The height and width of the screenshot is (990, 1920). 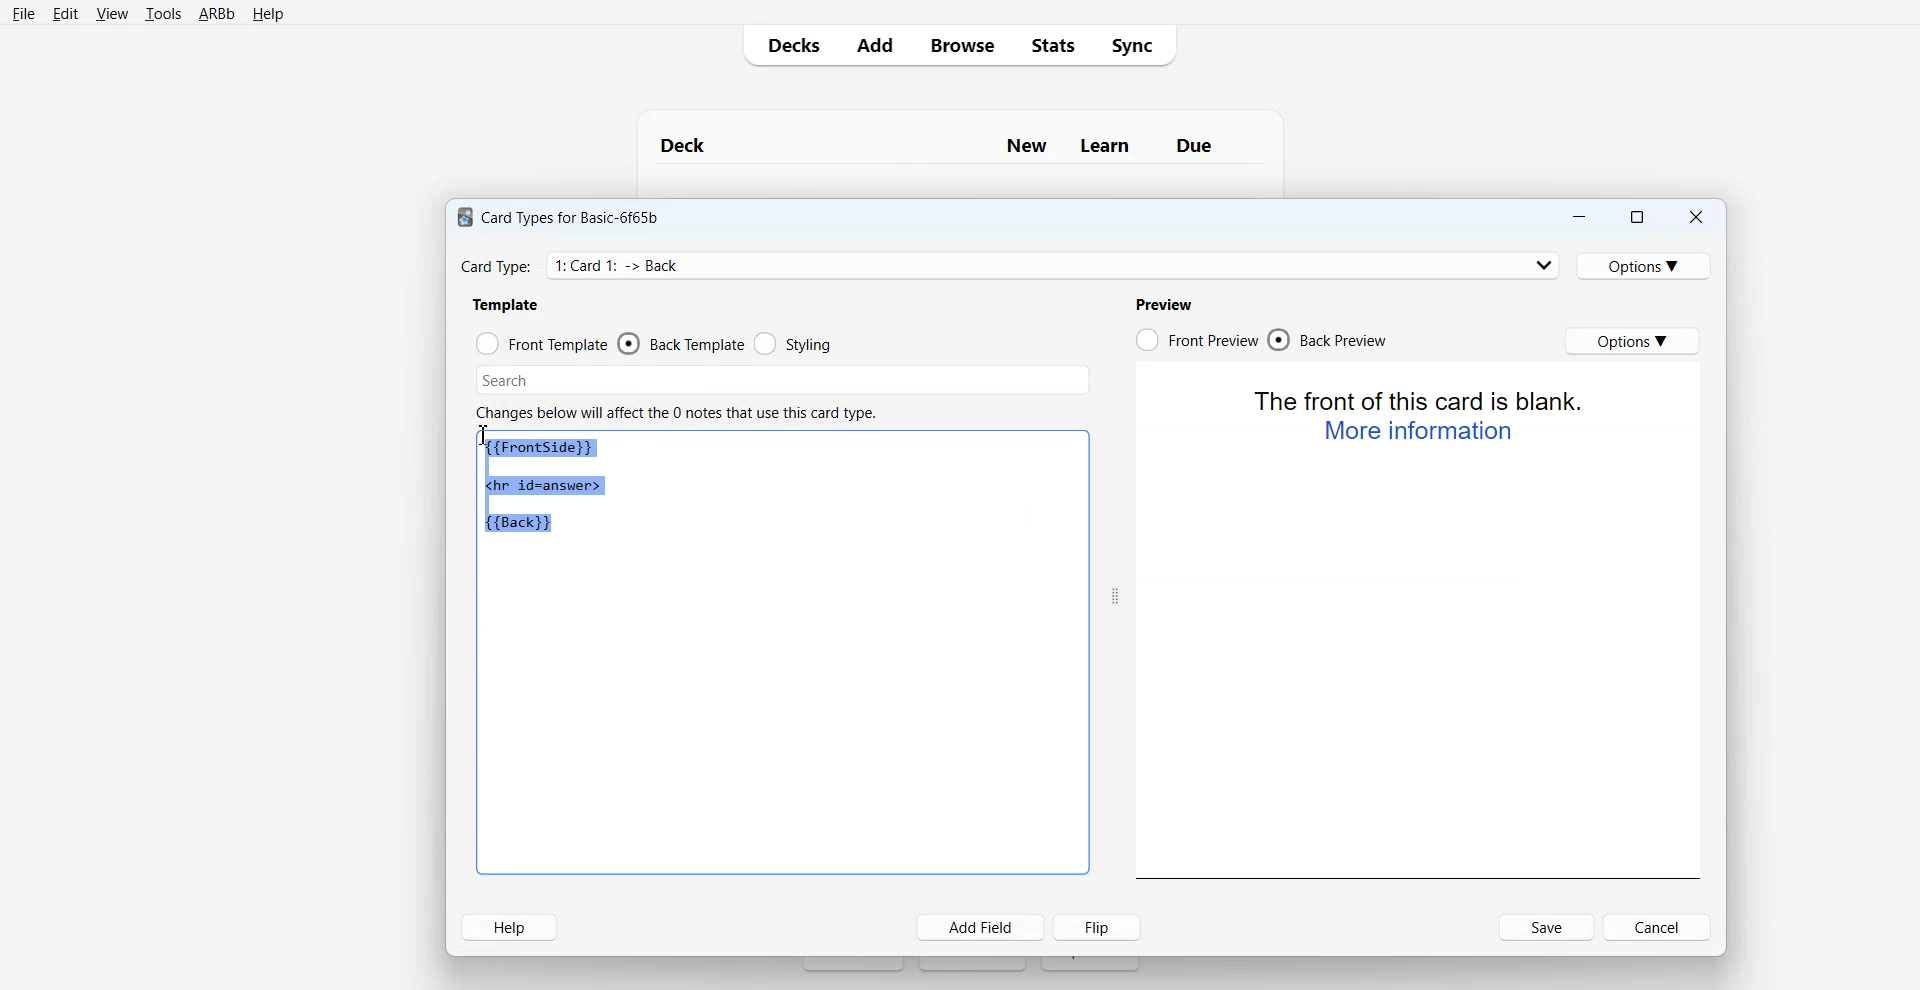 I want to click on Text 2, so click(x=506, y=304).